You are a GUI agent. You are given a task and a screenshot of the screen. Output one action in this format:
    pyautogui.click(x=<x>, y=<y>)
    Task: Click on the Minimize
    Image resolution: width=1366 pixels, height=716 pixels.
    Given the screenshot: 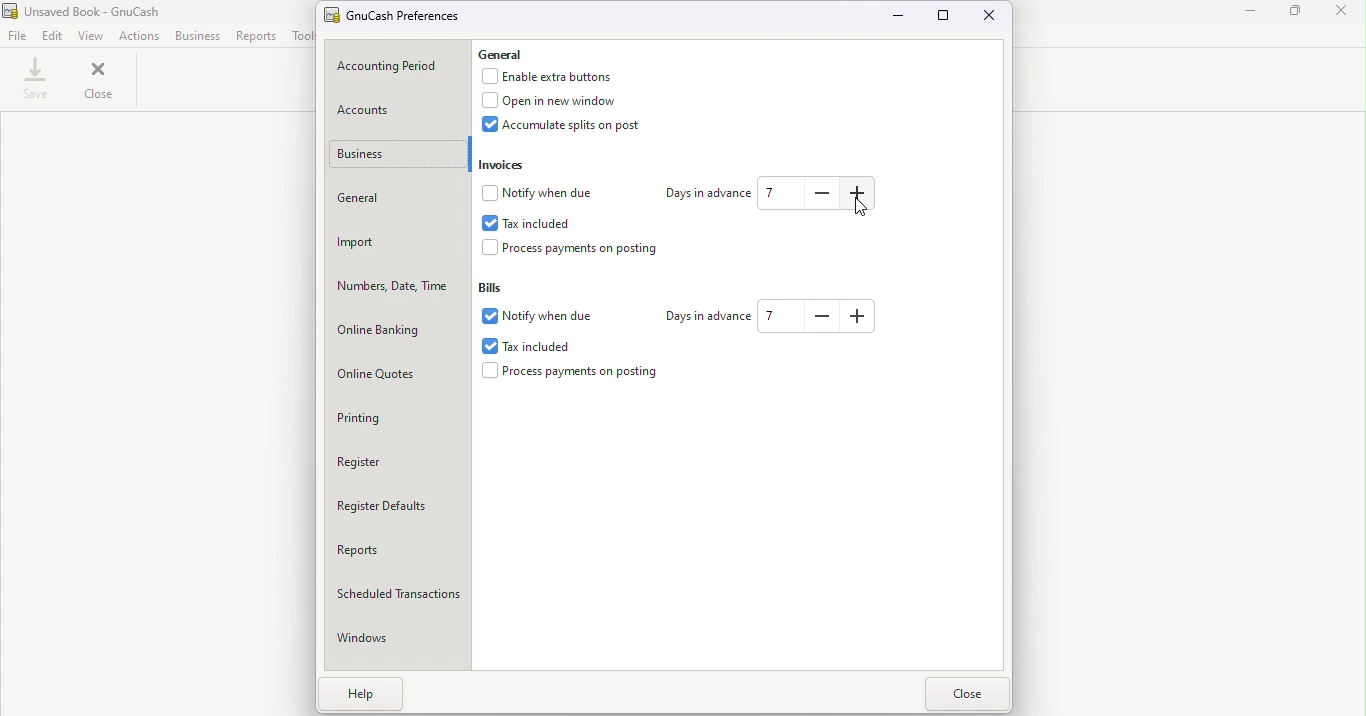 What is the action you would take?
    pyautogui.click(x=1248, y=15)
    